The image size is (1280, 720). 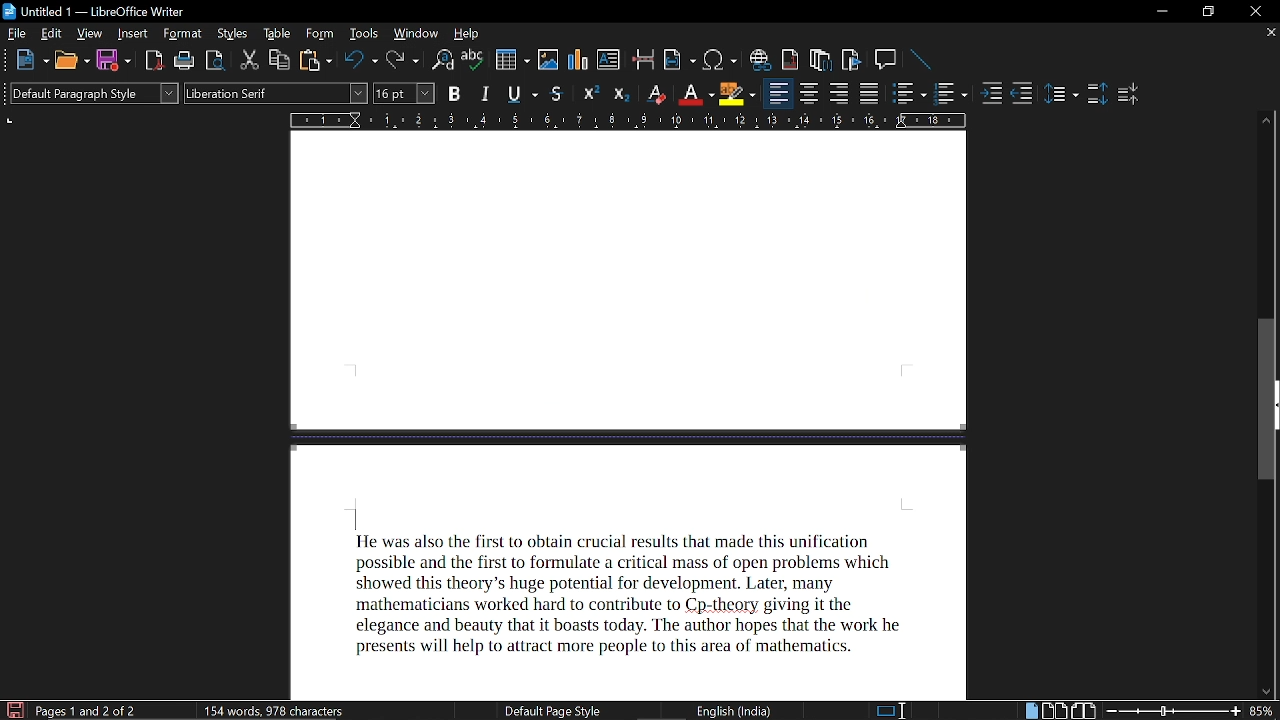 What do you see at coordinates (487, 93) in the screenshot?
I see `Italics` at bounding box center [487, 93].